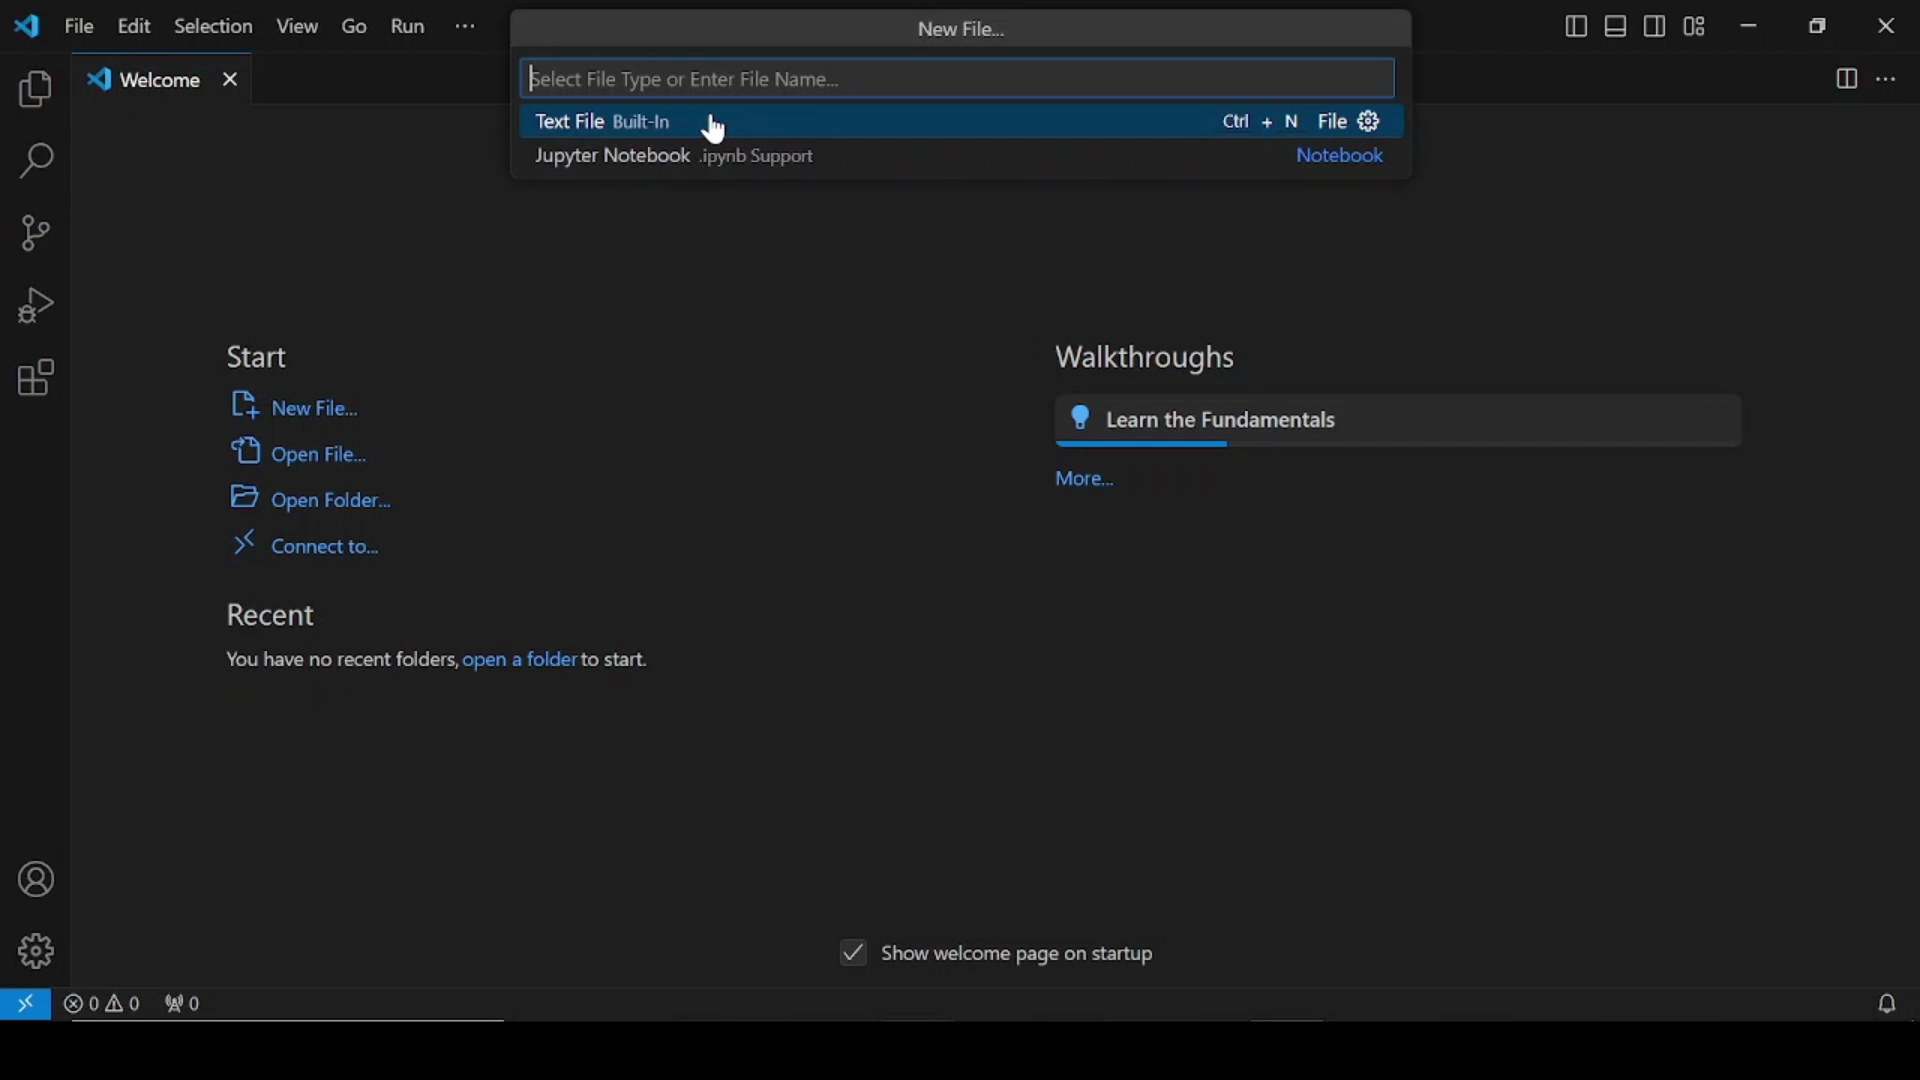  I want to click on no ports forwarded, so click(185, 1003).